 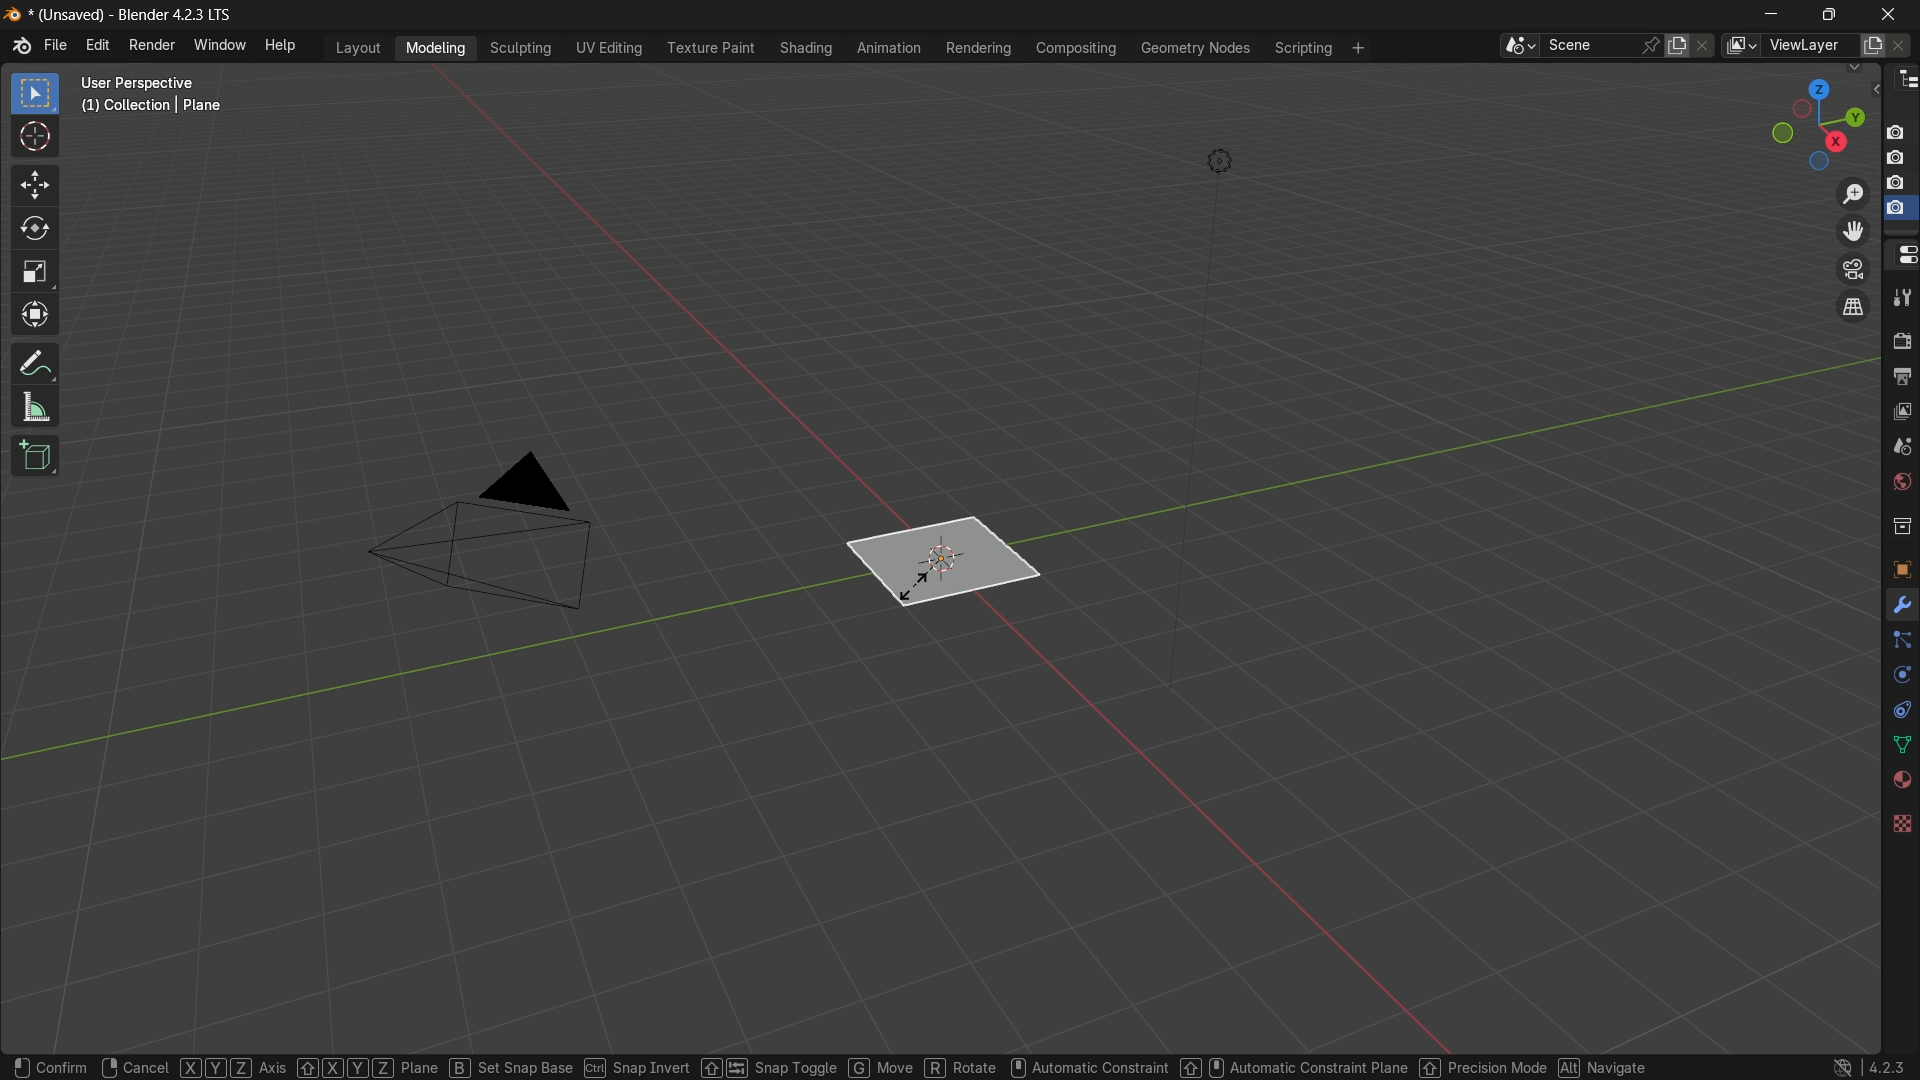 What do you see at coordinates (1506, 44) in the screenshot?
I see `browse scenes` at bounding box center [1506, 44].